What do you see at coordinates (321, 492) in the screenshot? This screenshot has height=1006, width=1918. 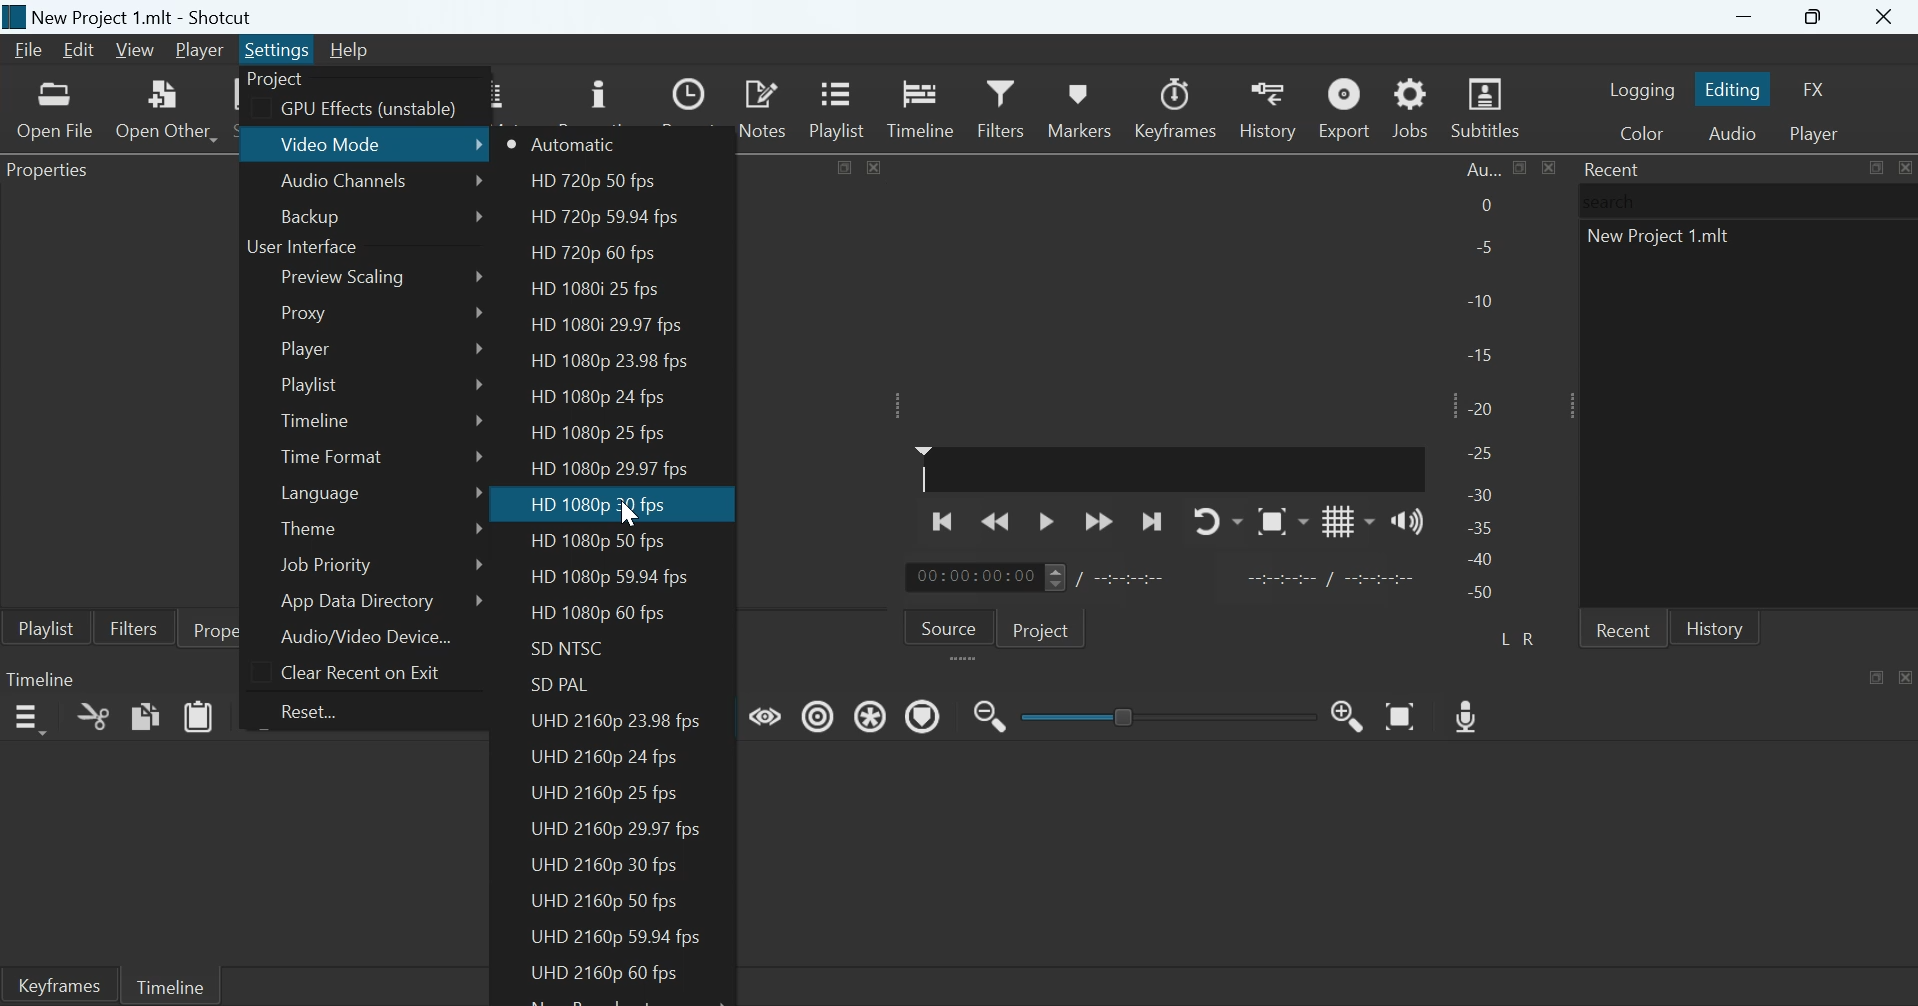 I see `Language` at bounding box center [321, 492].